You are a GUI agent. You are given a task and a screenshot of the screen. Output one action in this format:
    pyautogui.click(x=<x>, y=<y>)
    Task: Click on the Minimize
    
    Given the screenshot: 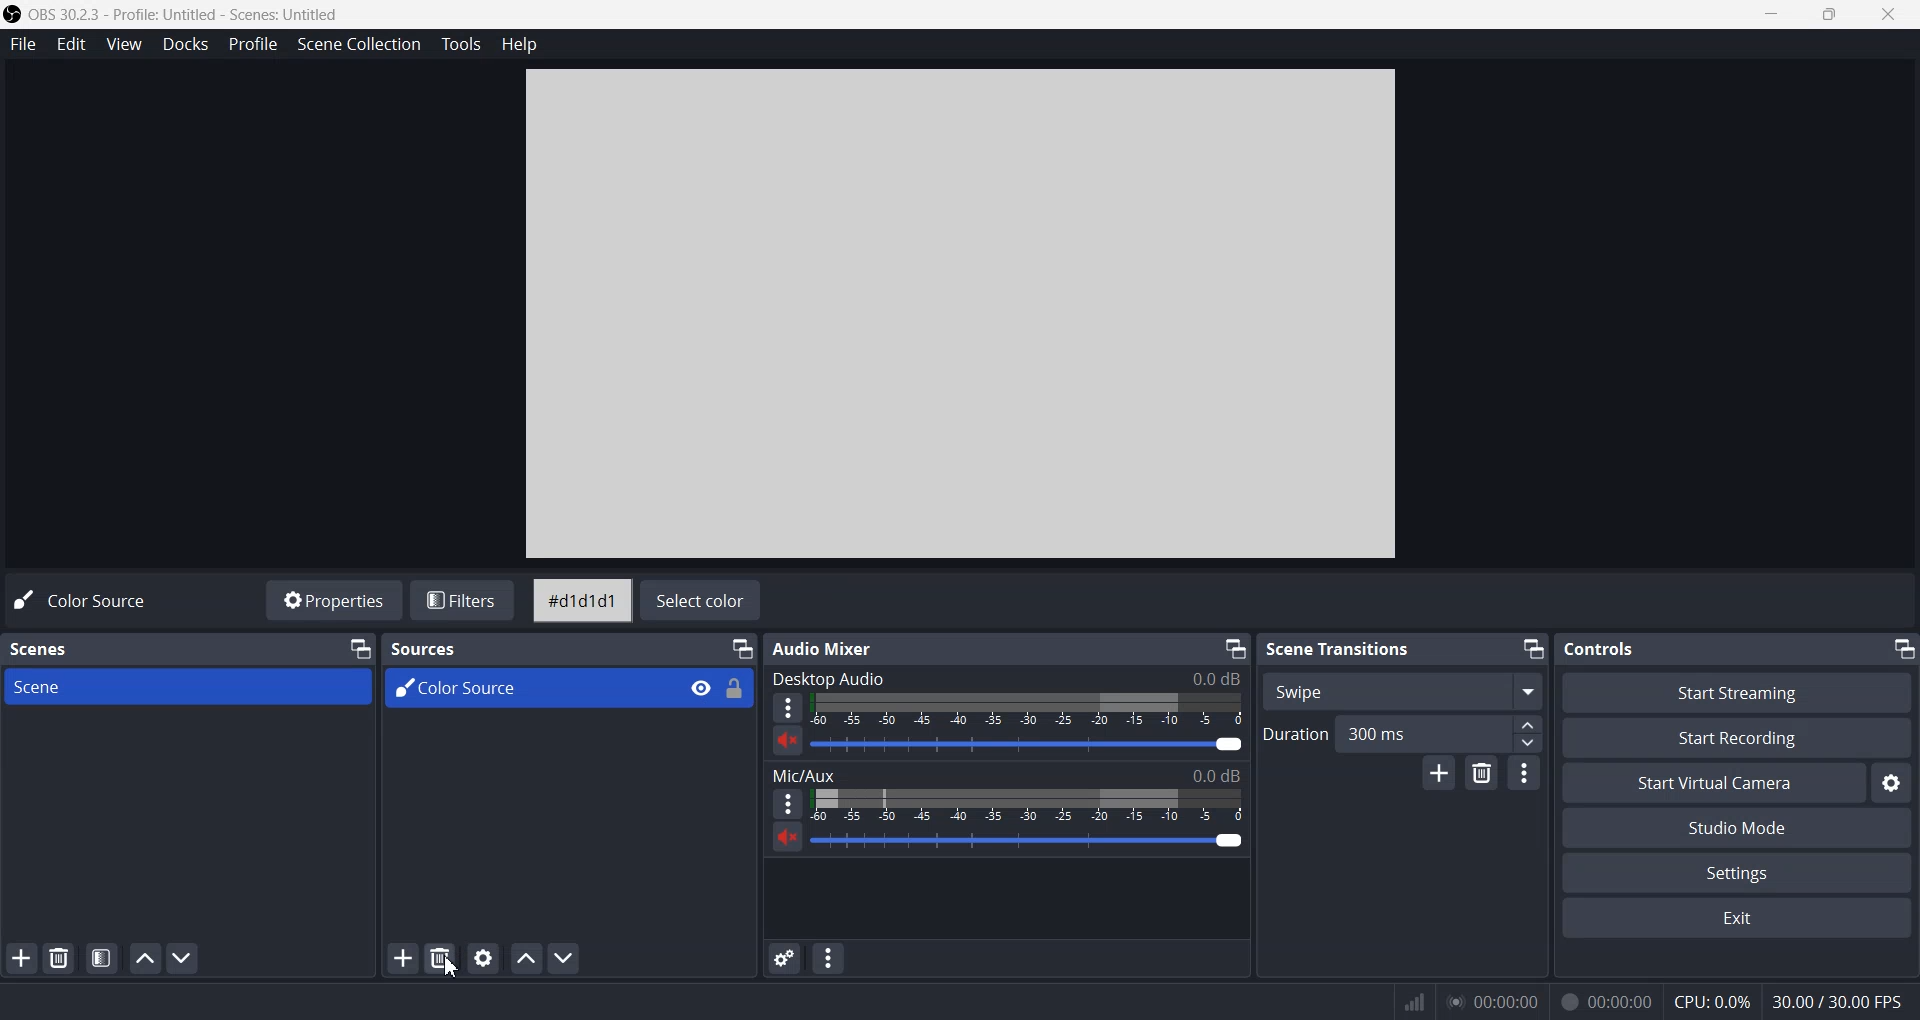 What is the action you would take?
    pyautogui.click(x=359, y=648)
    